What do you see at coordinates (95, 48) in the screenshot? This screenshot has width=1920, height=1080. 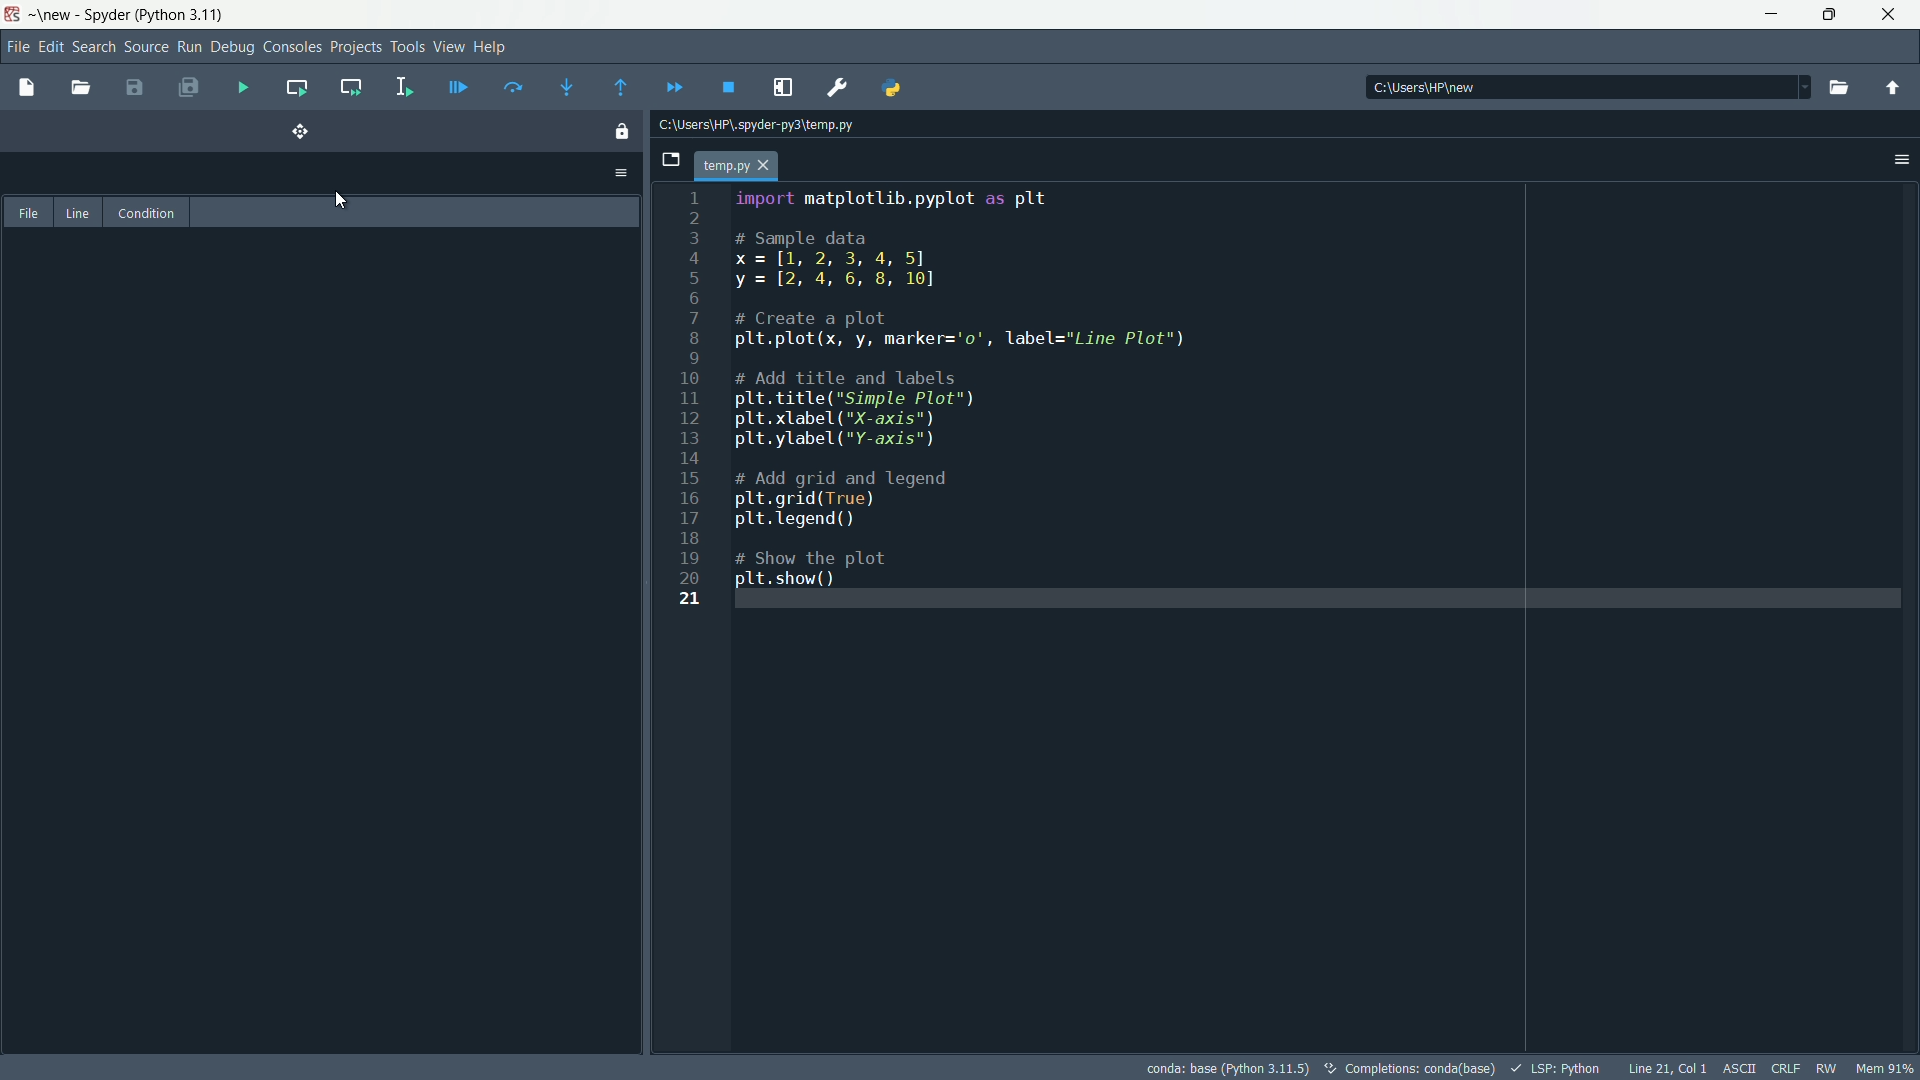 I see `search menu` at bounding box center [95, 48].